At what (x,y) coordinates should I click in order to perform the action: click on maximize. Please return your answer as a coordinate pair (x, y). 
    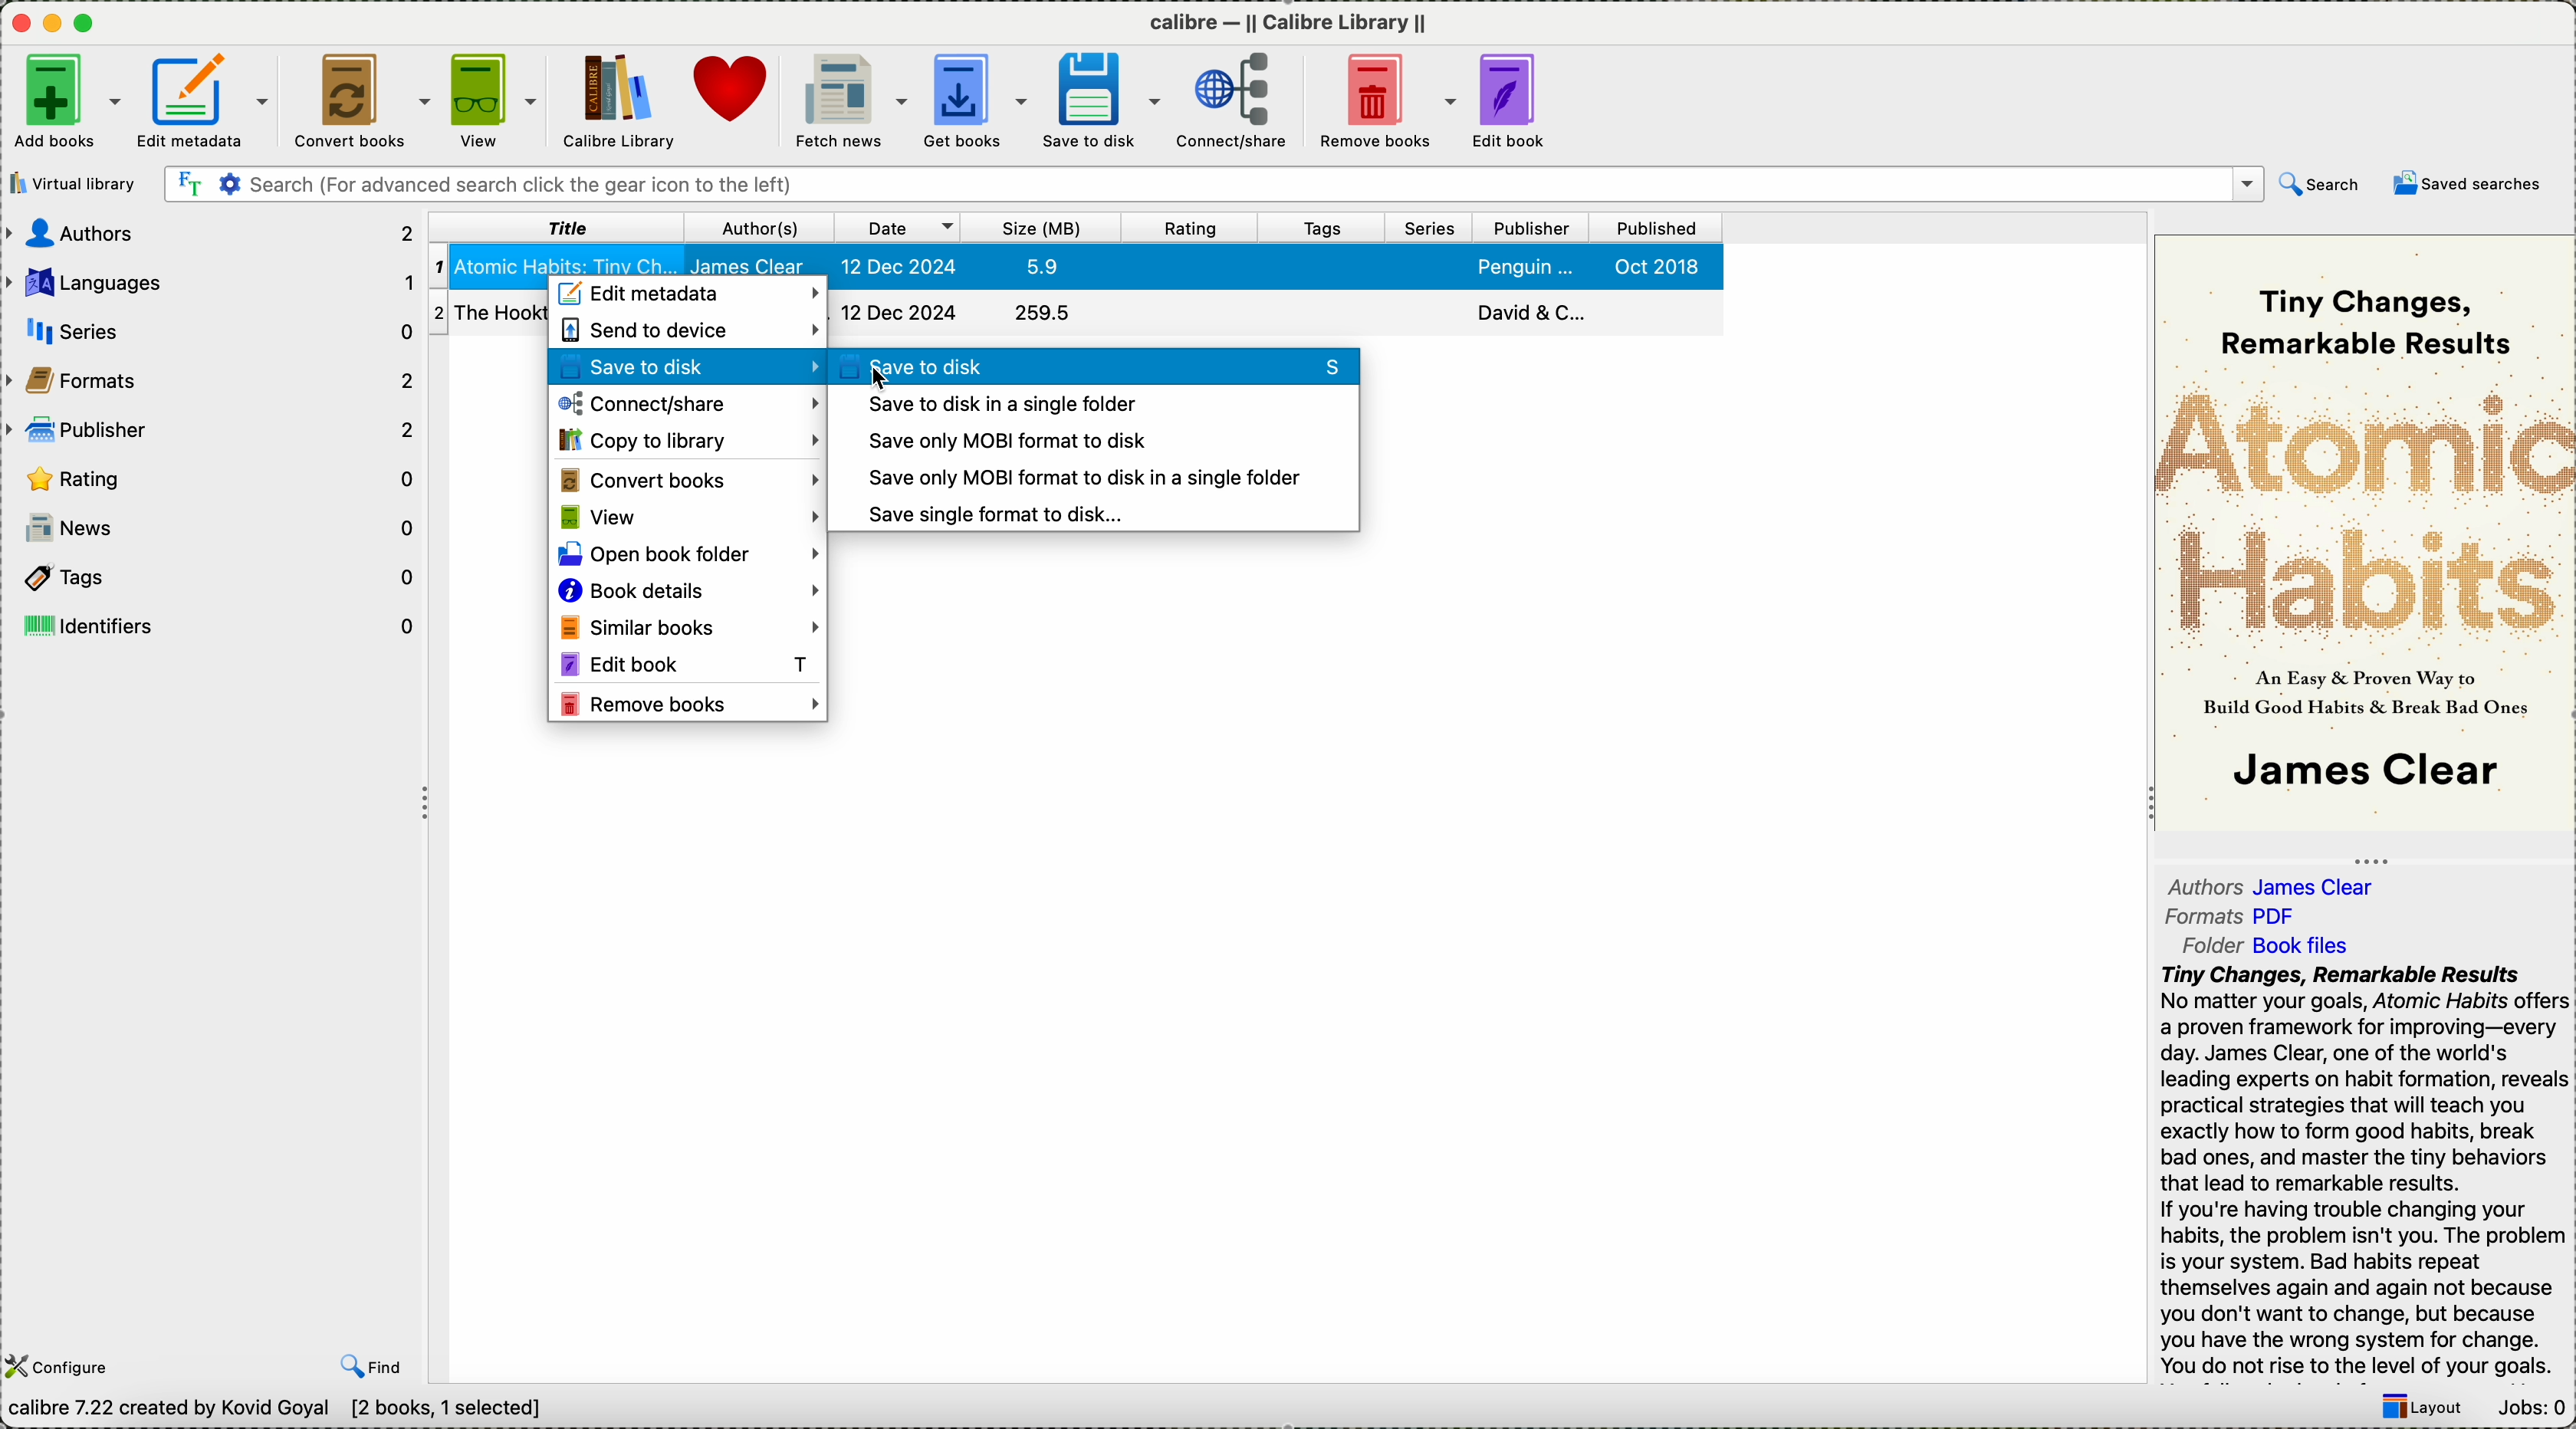
    Looking at the image, I should click on (88, 22).